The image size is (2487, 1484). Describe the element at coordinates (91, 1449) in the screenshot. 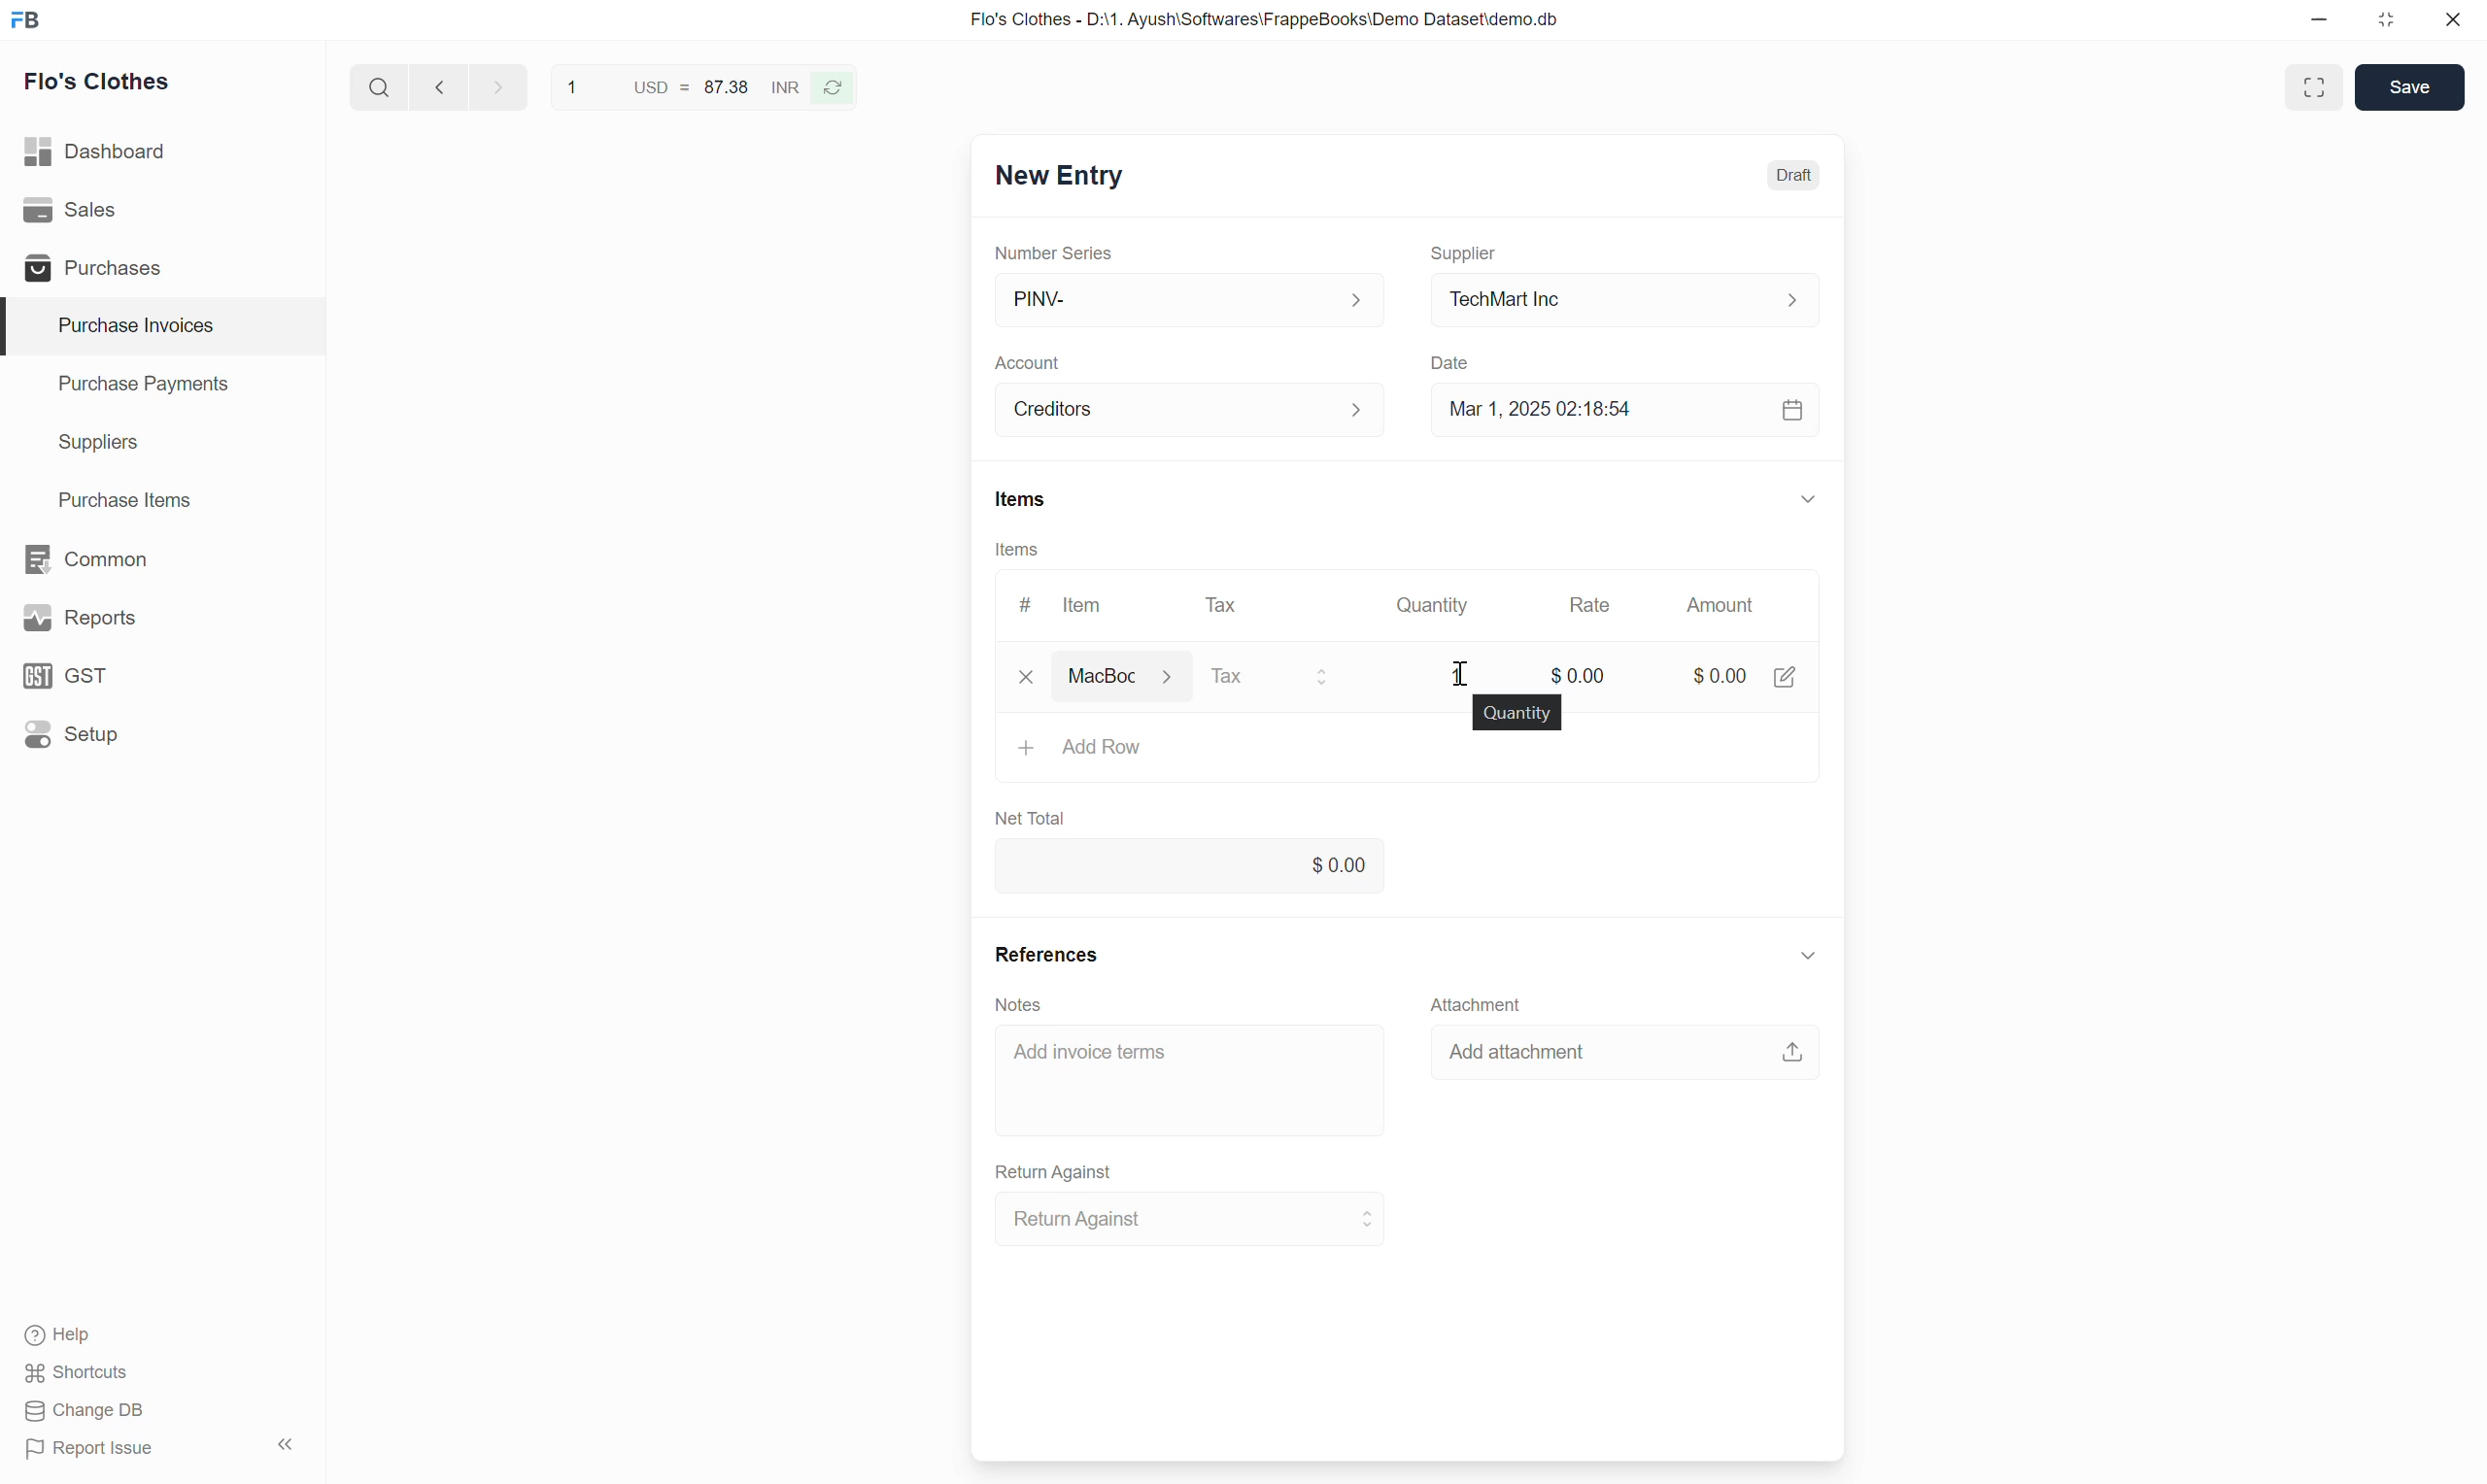

I see `Report Issue` at that location.